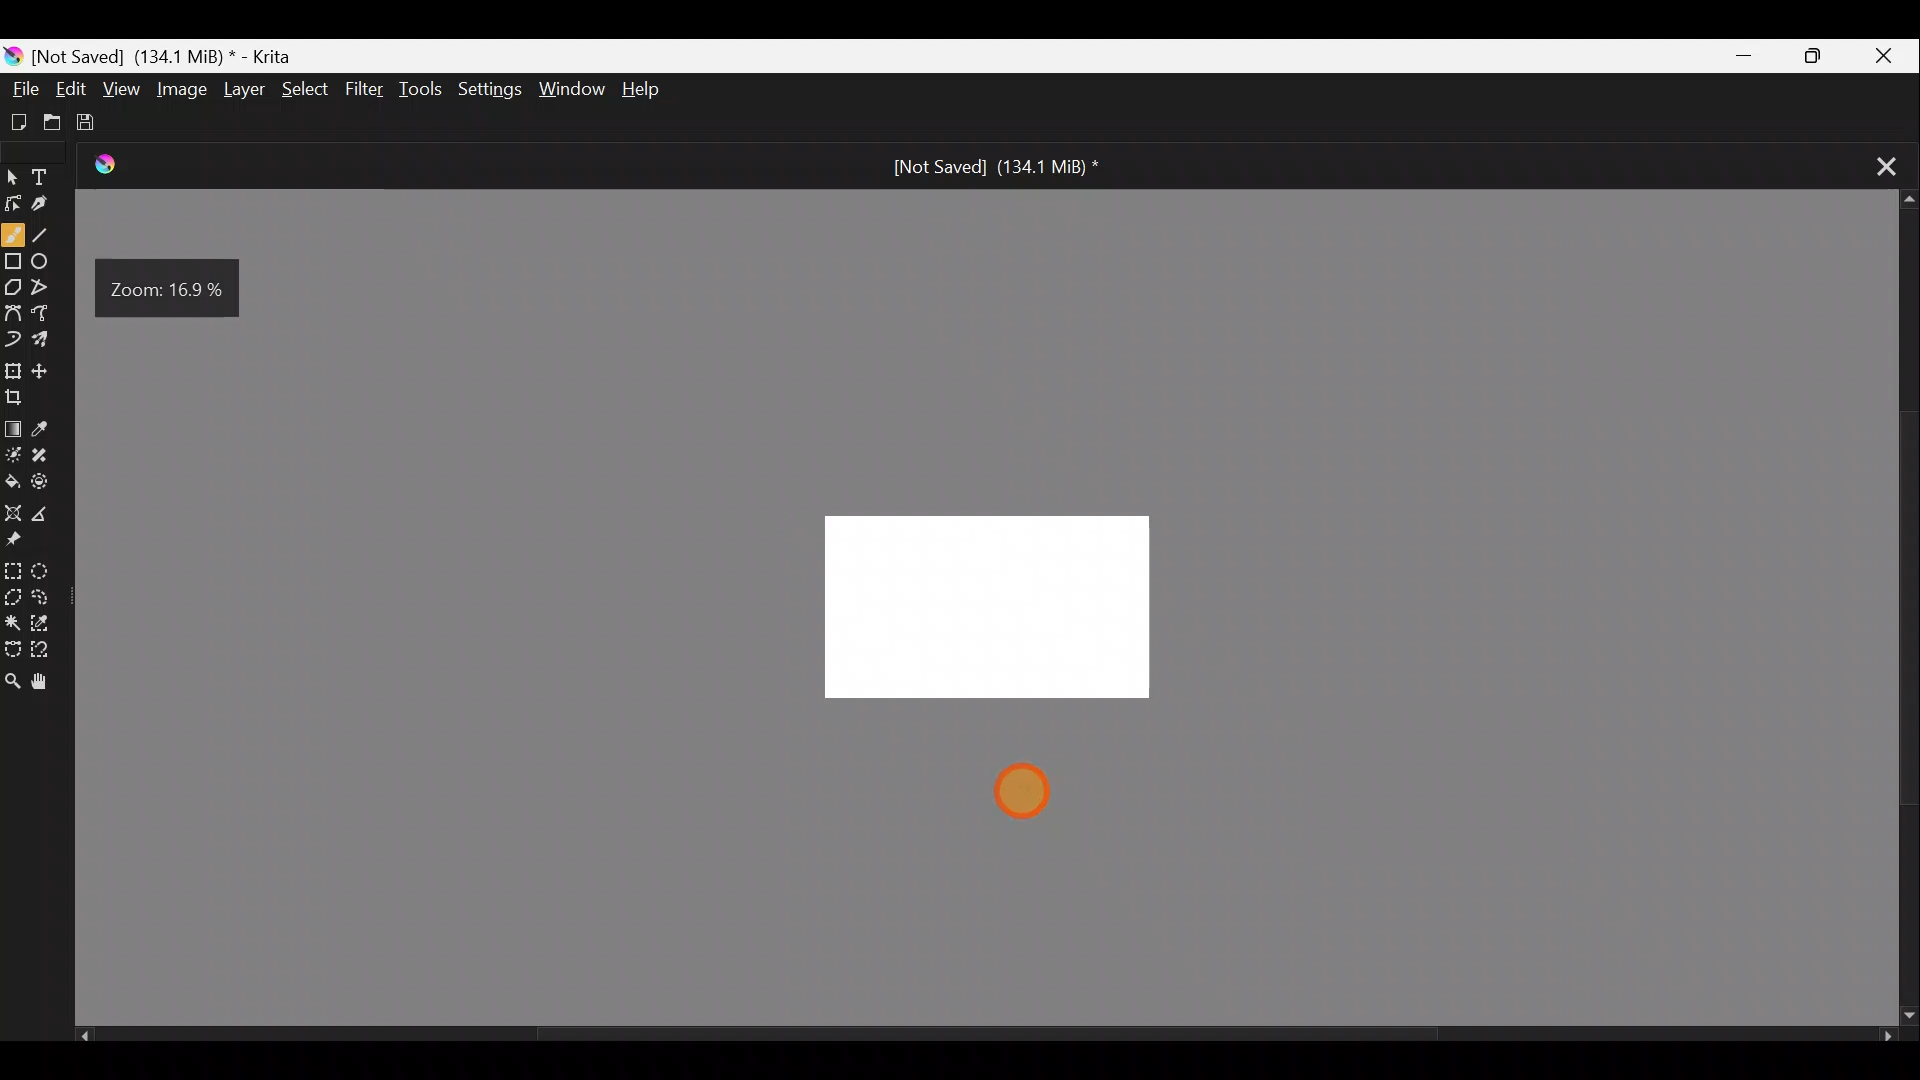 This screenshot has width=1920, height=1080. What do you see at coordinates (12, 479) in the screenshot?
I see `Fill a contiguous area of colour with colour/fill a selection` at bounding box center [12, 479].